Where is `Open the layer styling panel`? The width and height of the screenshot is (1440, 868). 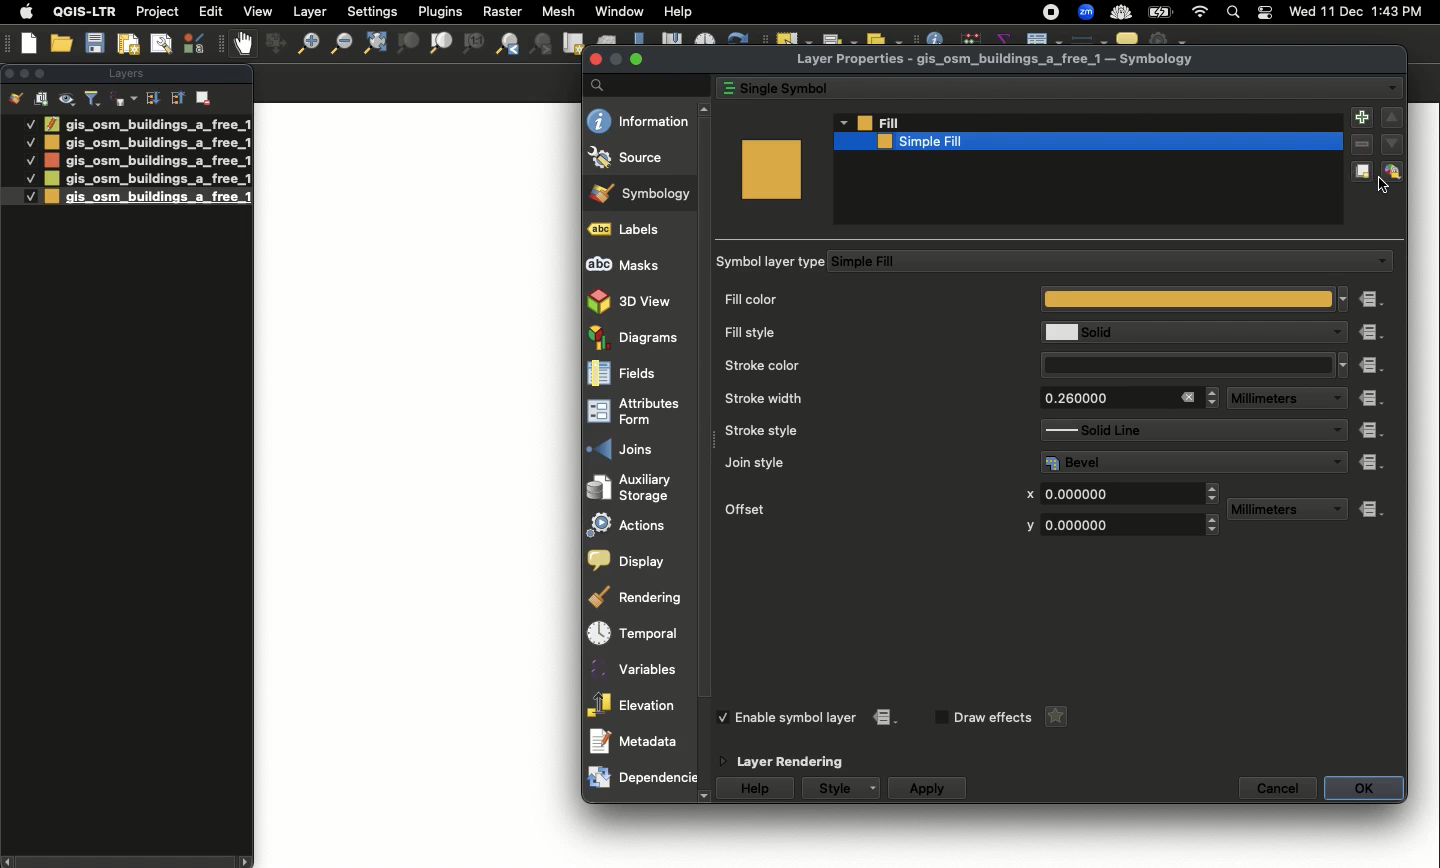
Open the layer styling panel is located at coordinates (16, 99).